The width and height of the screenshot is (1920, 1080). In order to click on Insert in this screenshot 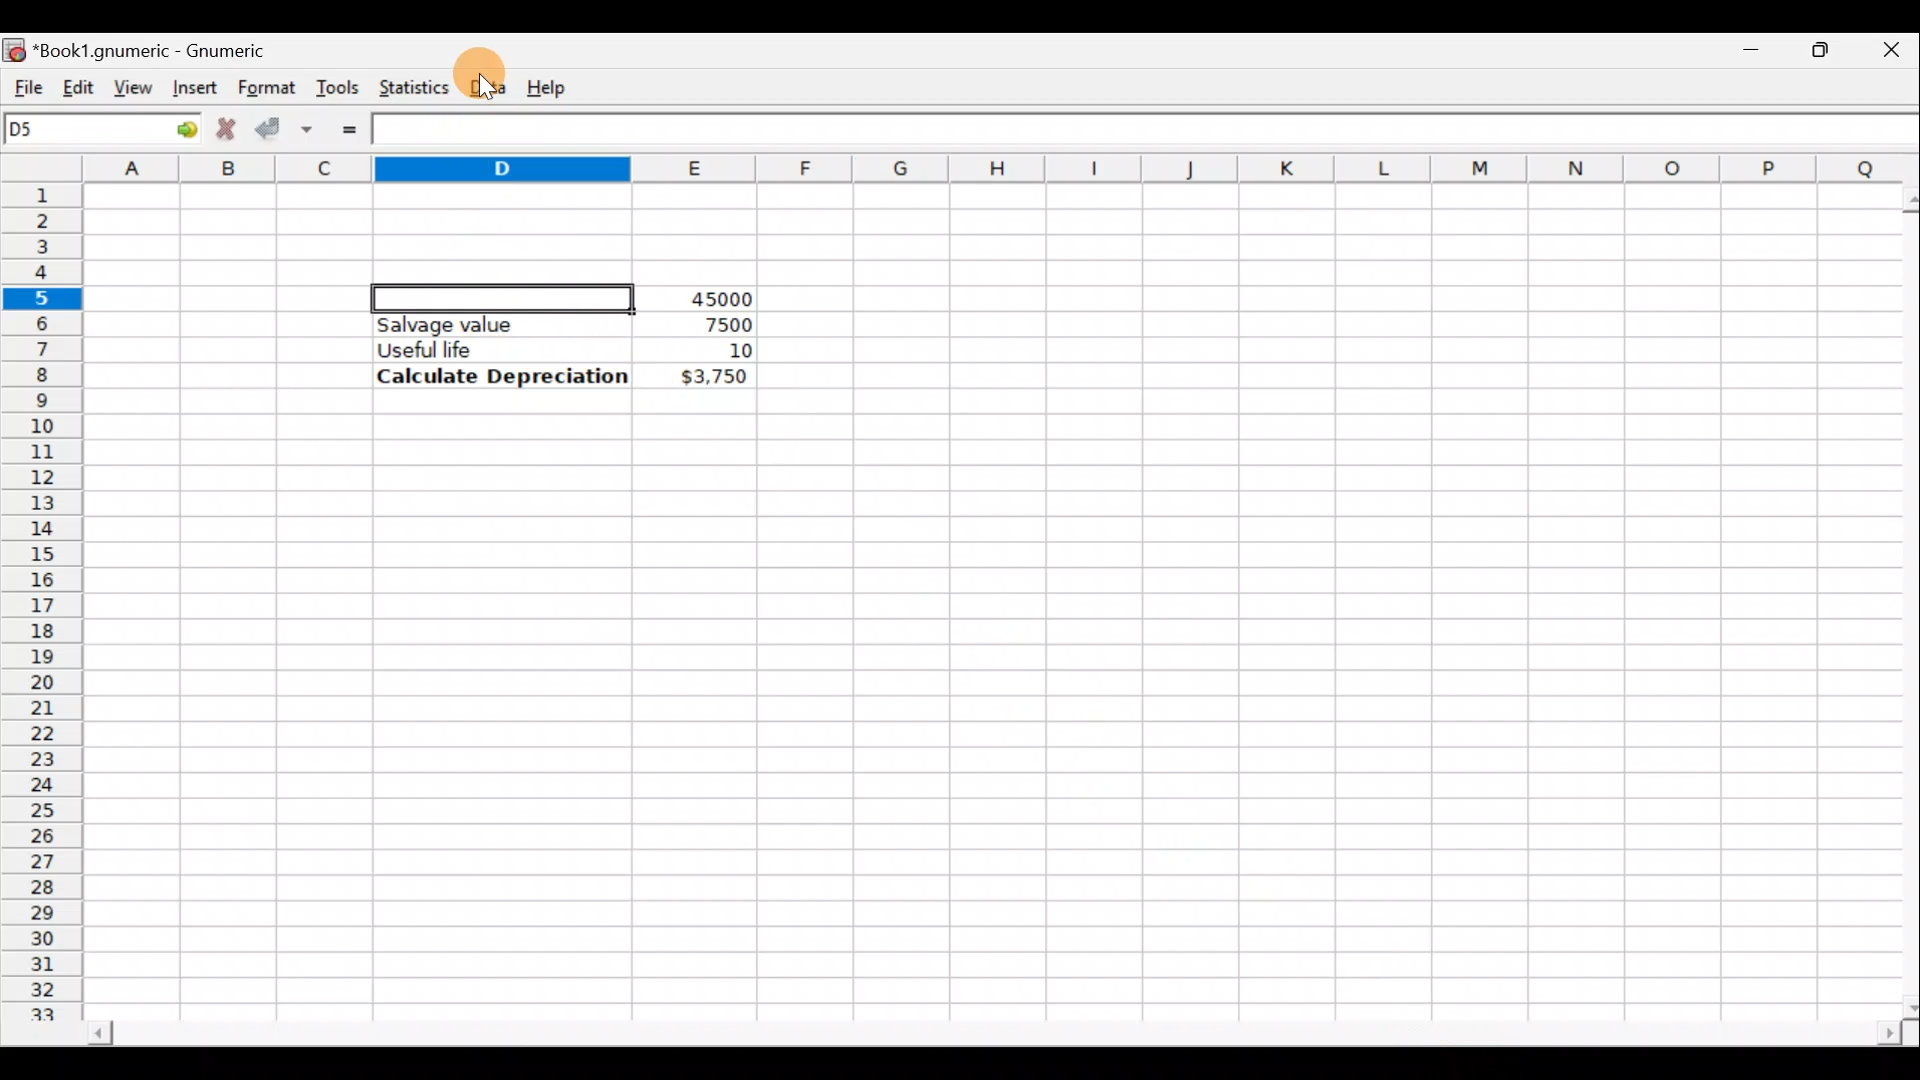, I will do `click(192, 87)`.